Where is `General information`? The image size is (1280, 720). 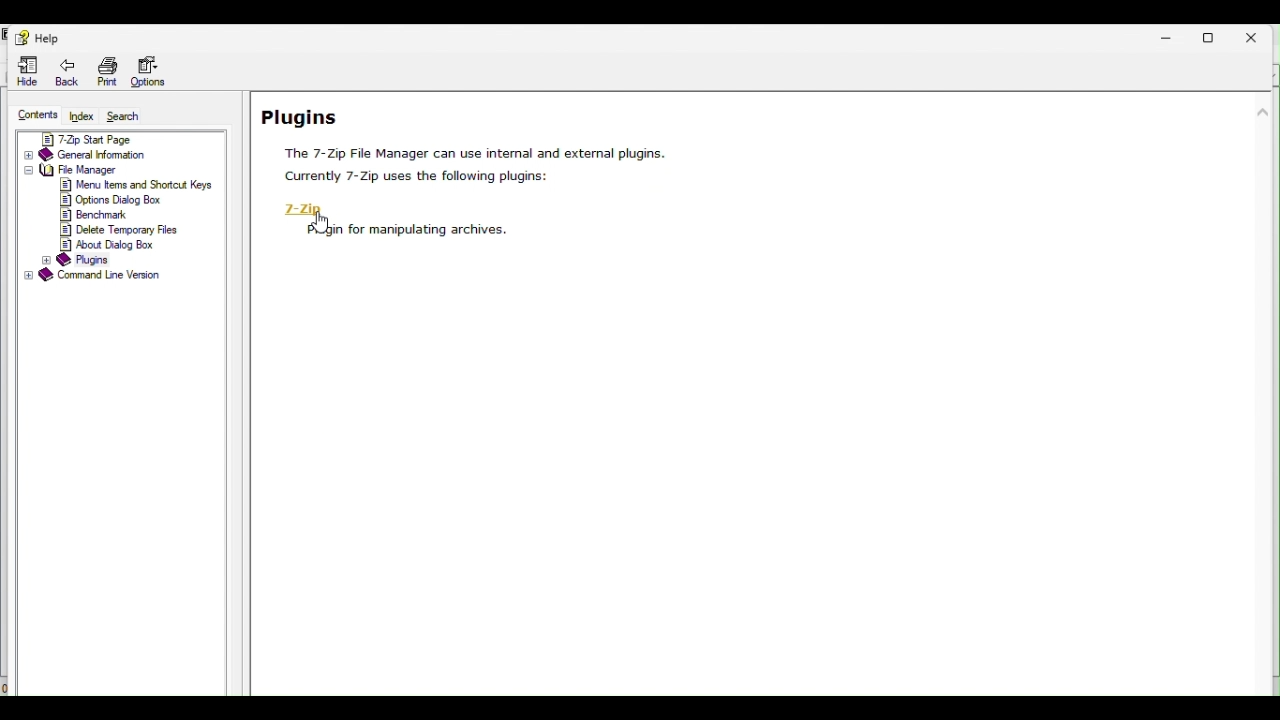
General information is located at coordinates (119, 155).